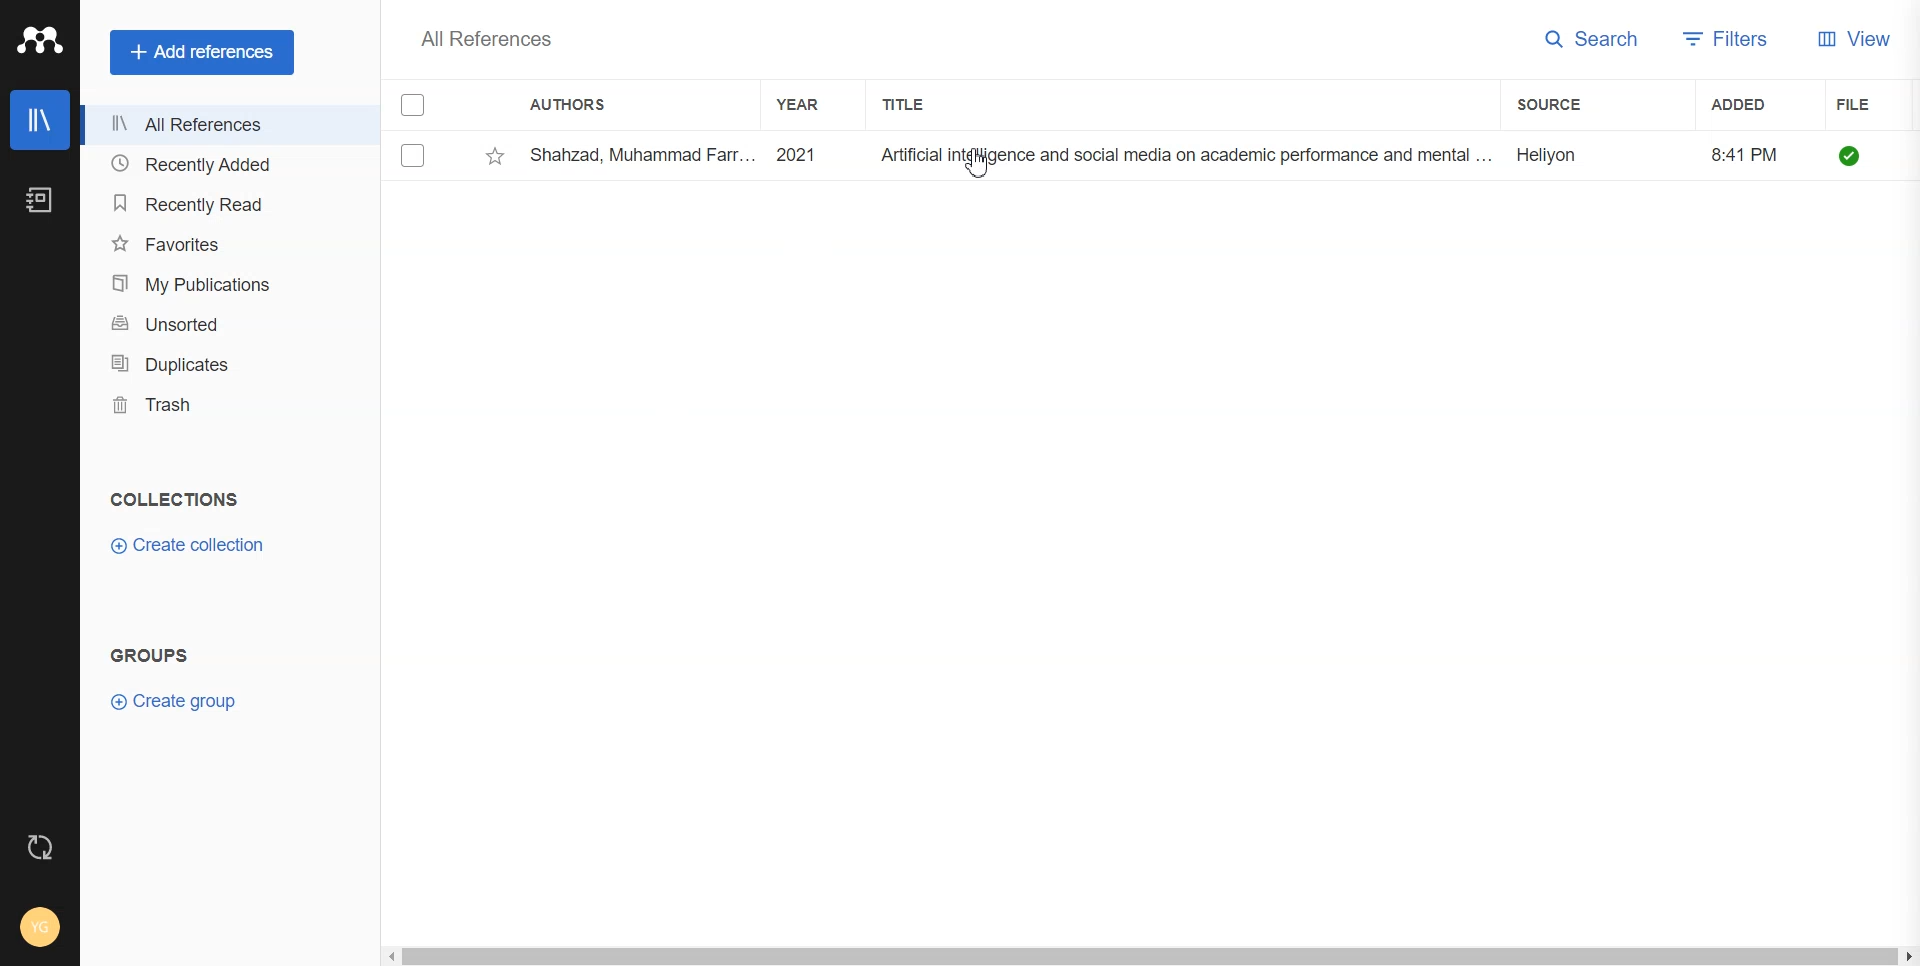 Image resolution: width=1920 pixels, height=966 pixels. I want to click on Trash, so click(227, 407).